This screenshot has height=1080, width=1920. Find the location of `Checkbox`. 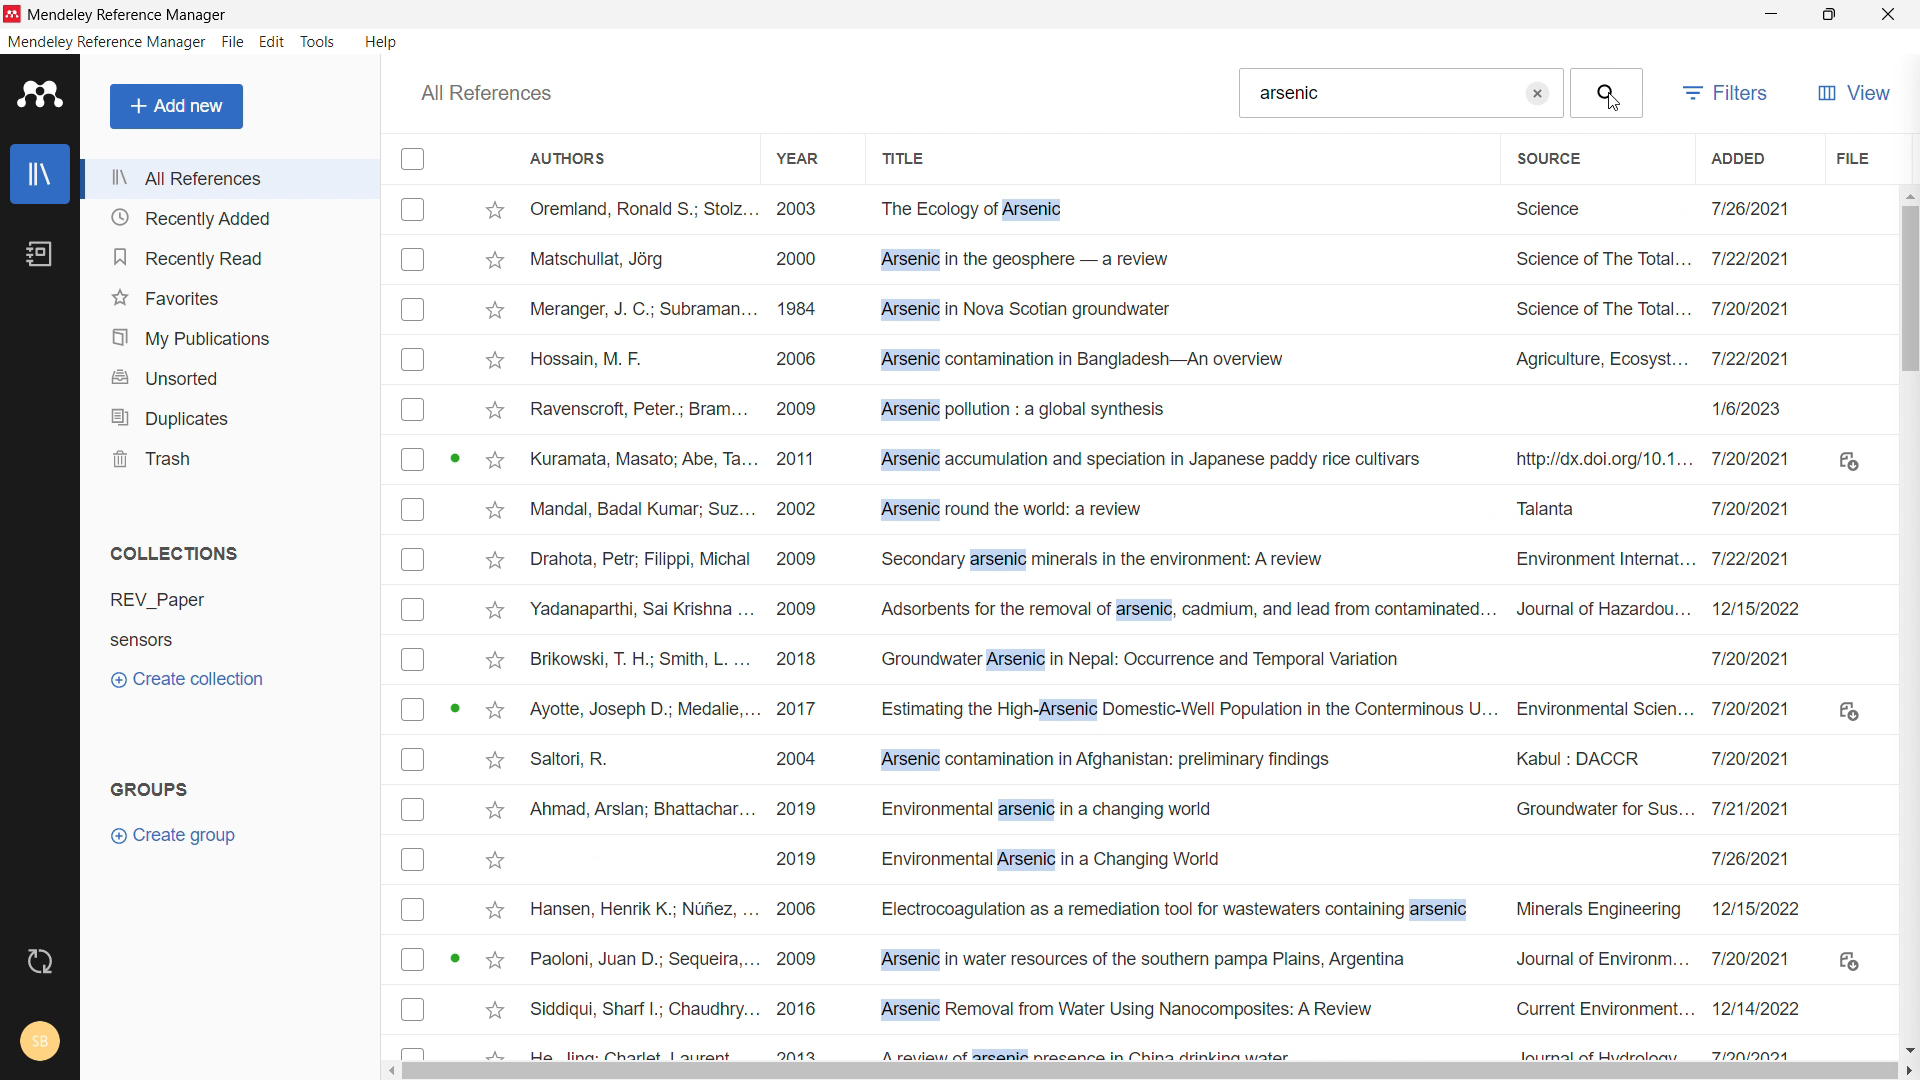

Checkbox is located at coordinates (413, 410).